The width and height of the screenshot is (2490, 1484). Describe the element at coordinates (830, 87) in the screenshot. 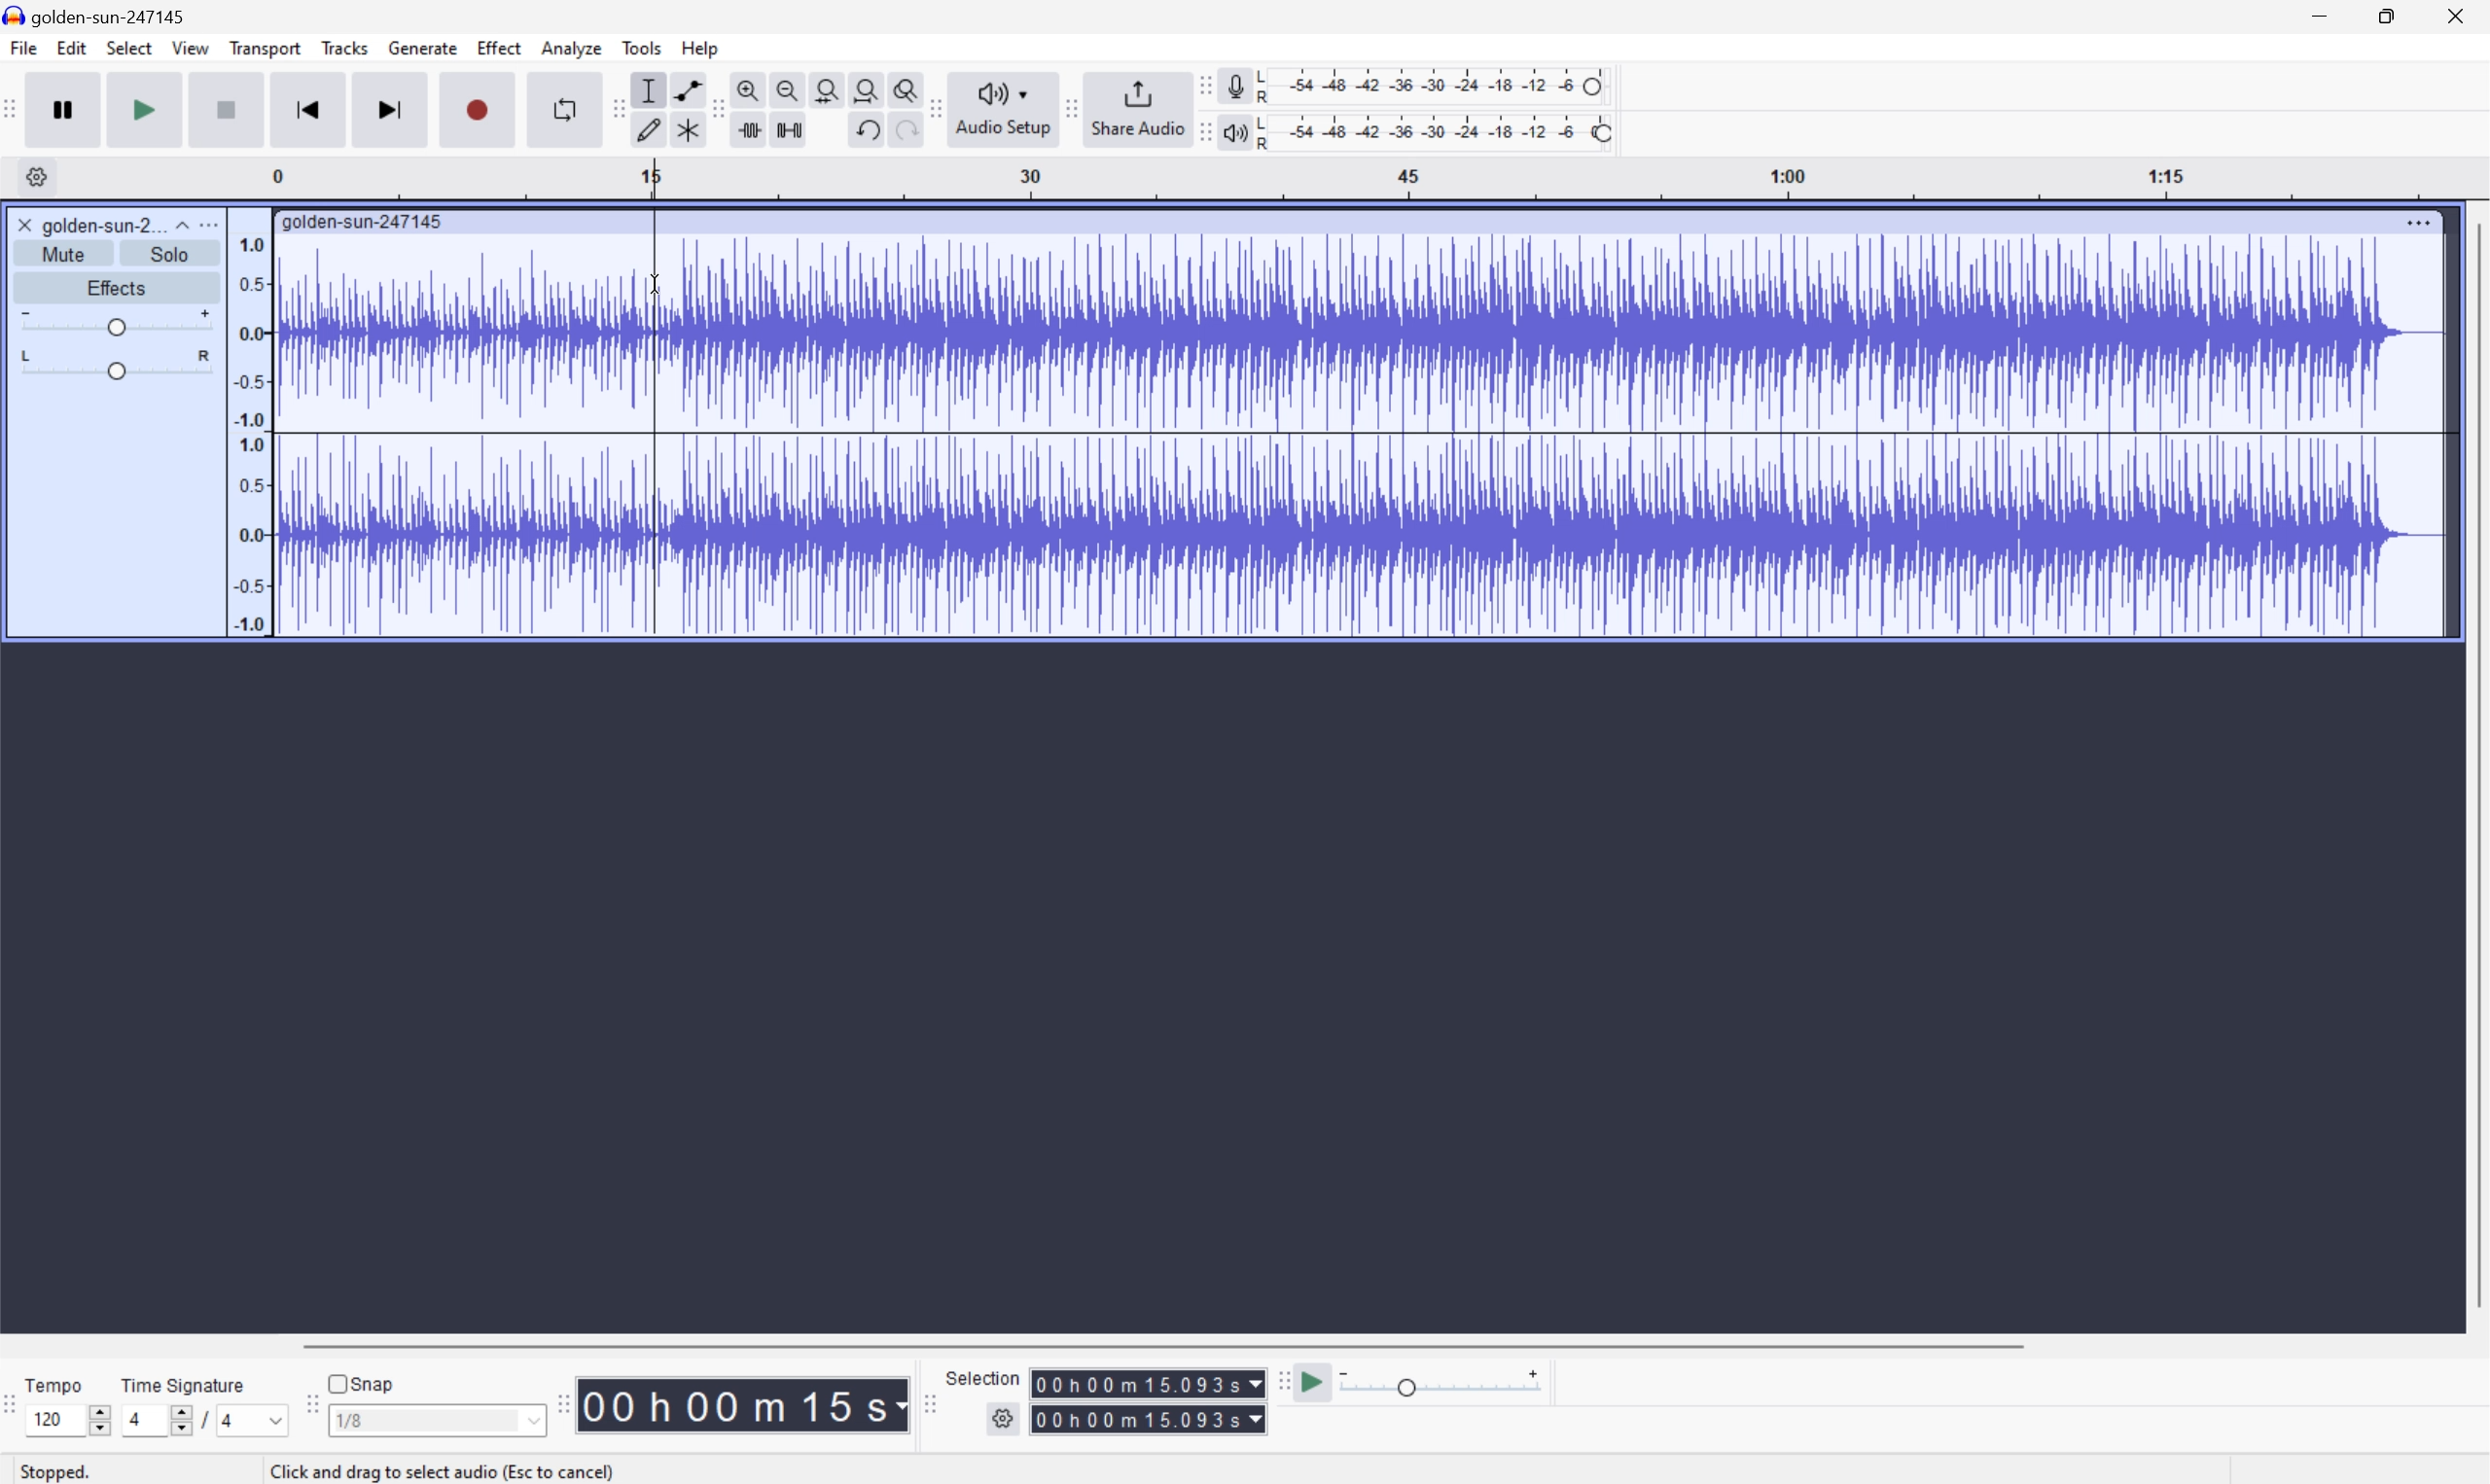

I see `selection to width` at that location.